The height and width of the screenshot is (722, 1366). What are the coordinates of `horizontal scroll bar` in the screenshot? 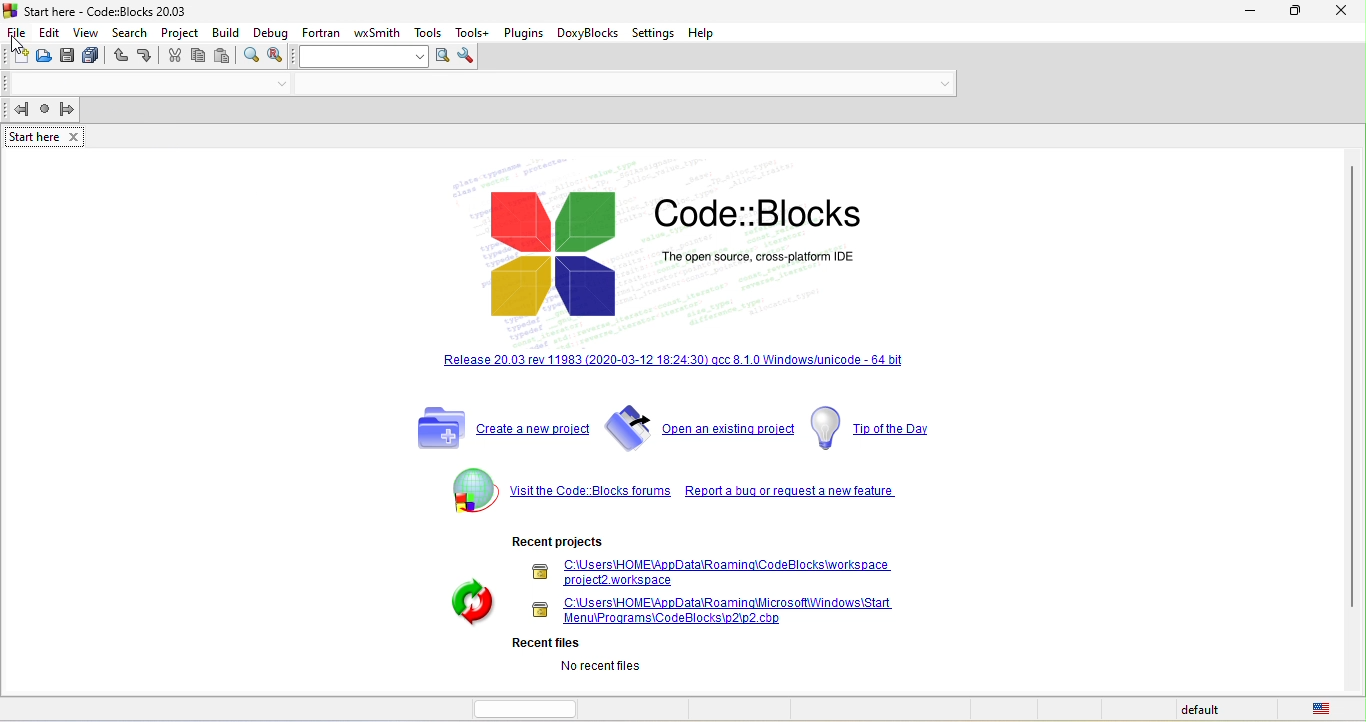 It's located at (531, 707).